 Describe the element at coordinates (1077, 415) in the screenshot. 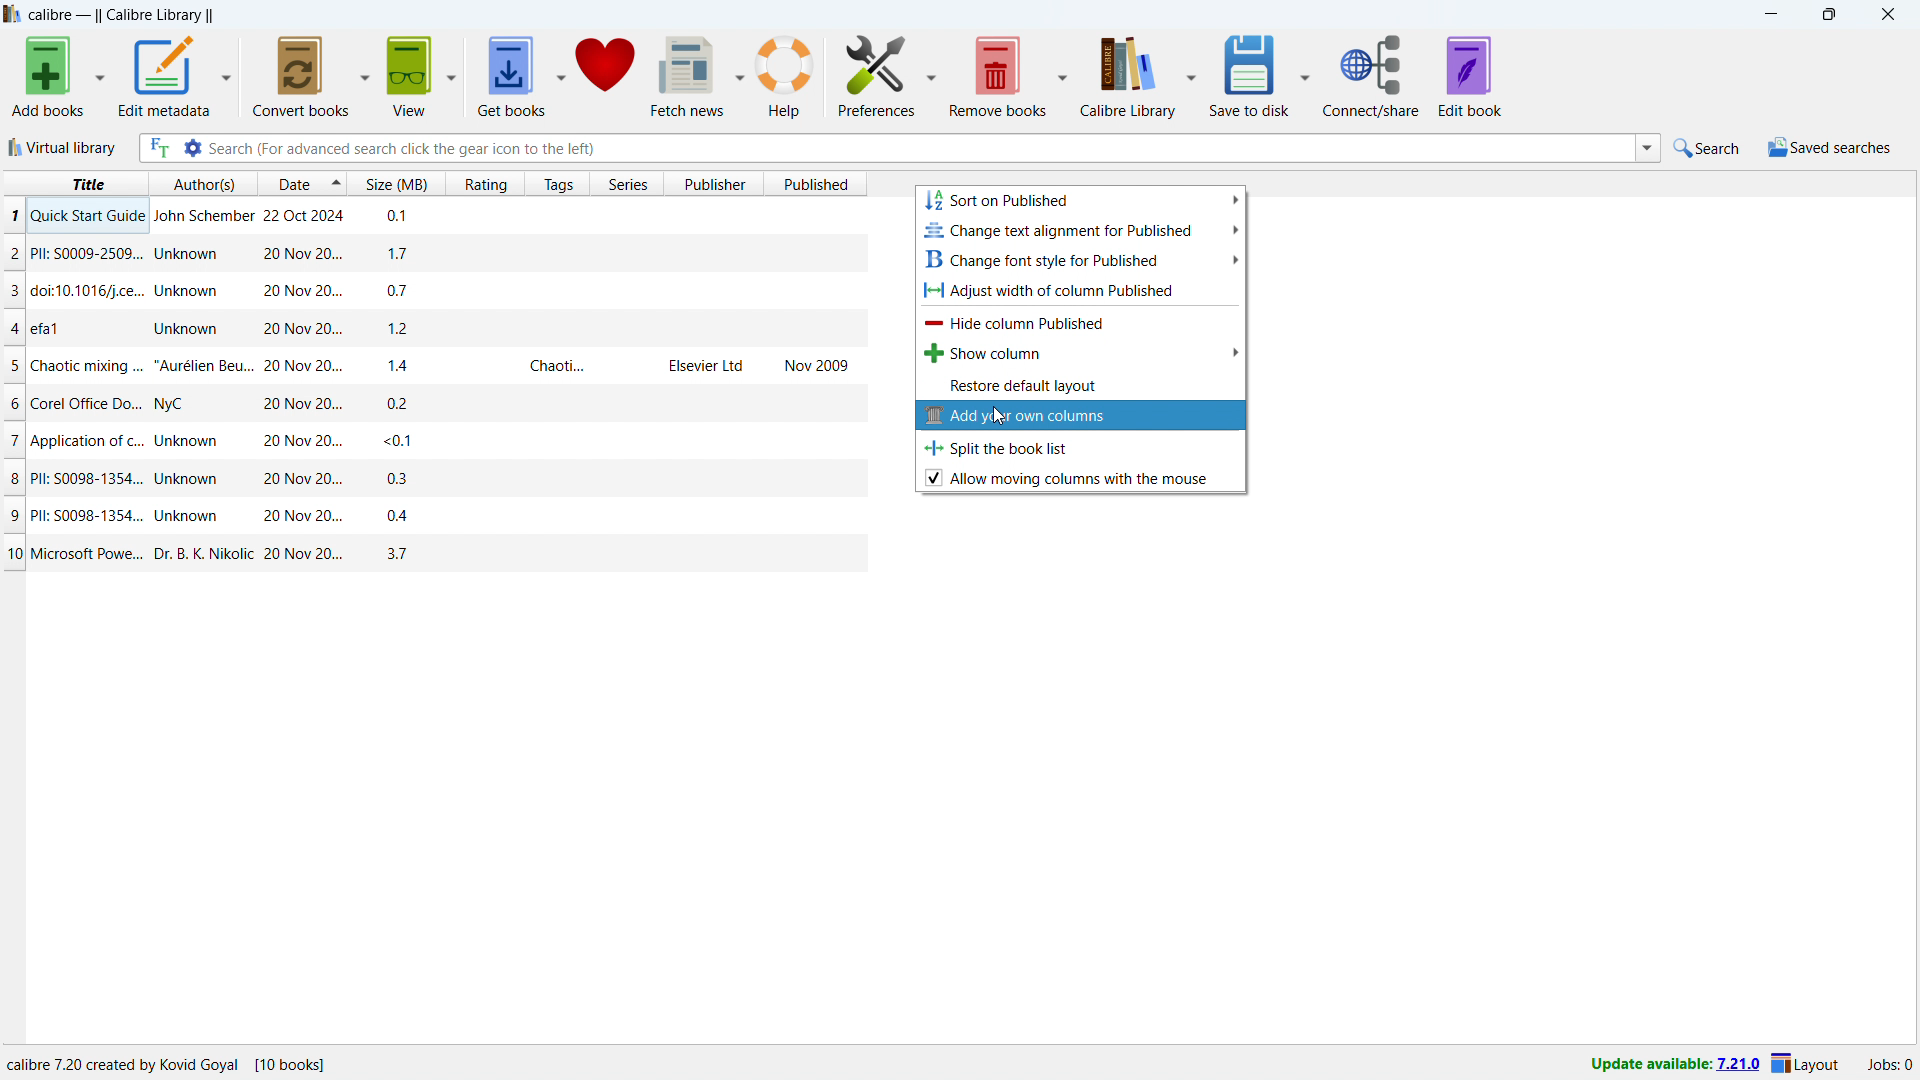

I see `add your own columns` at that location.